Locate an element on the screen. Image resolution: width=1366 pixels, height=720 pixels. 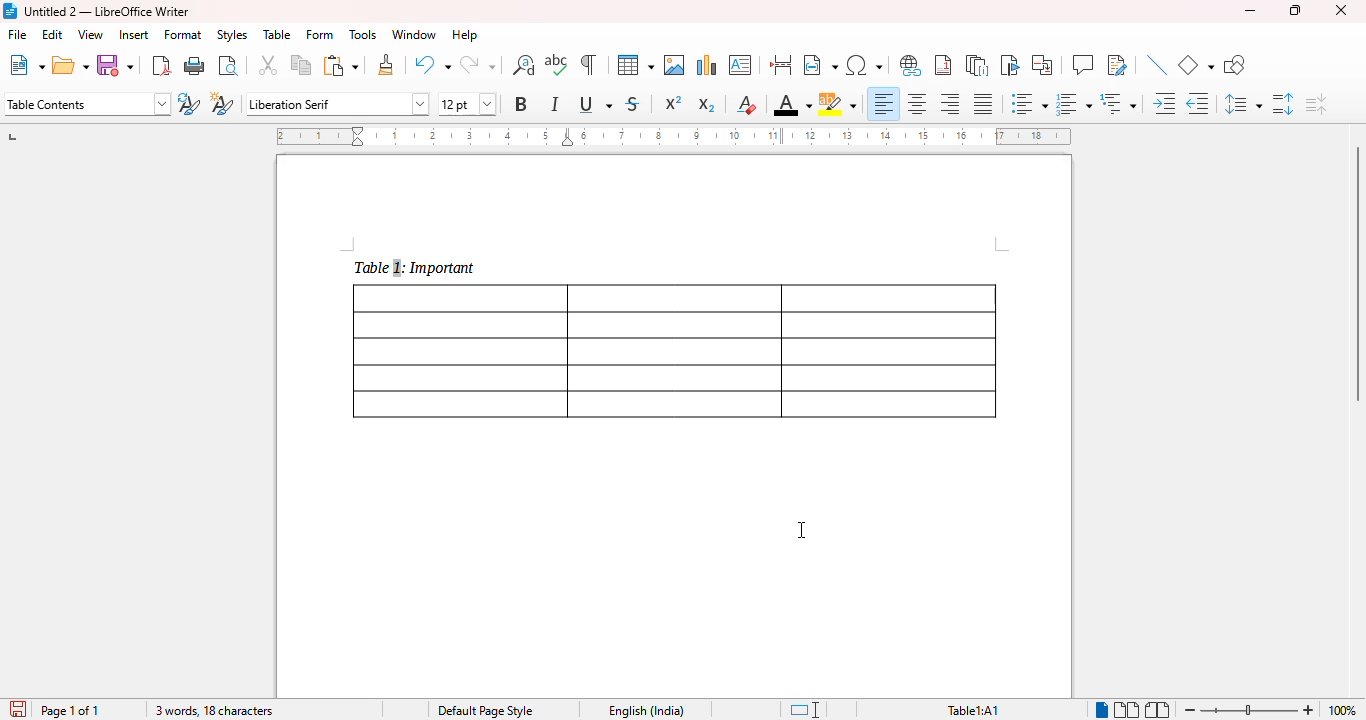
tools is located at coordinates (363, 34).